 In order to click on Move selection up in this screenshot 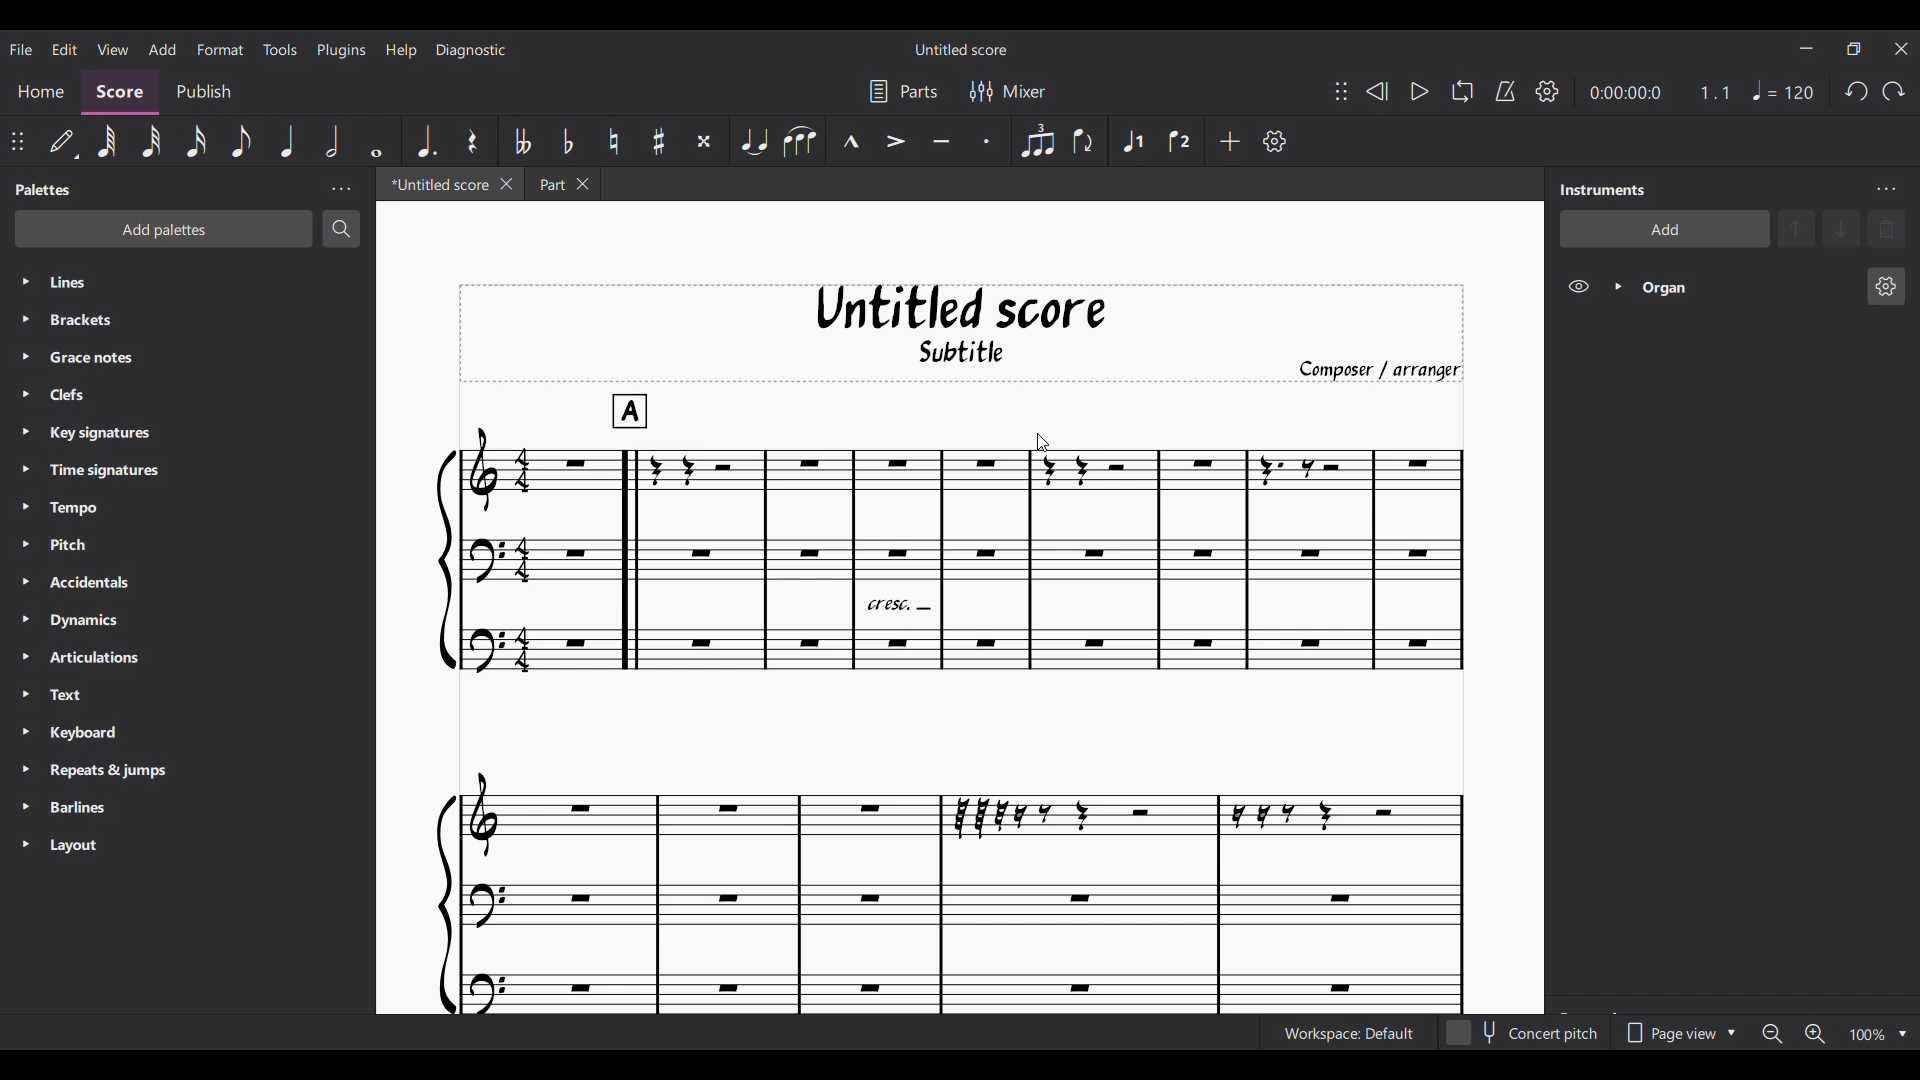, I will do `click(1797, 228)`.